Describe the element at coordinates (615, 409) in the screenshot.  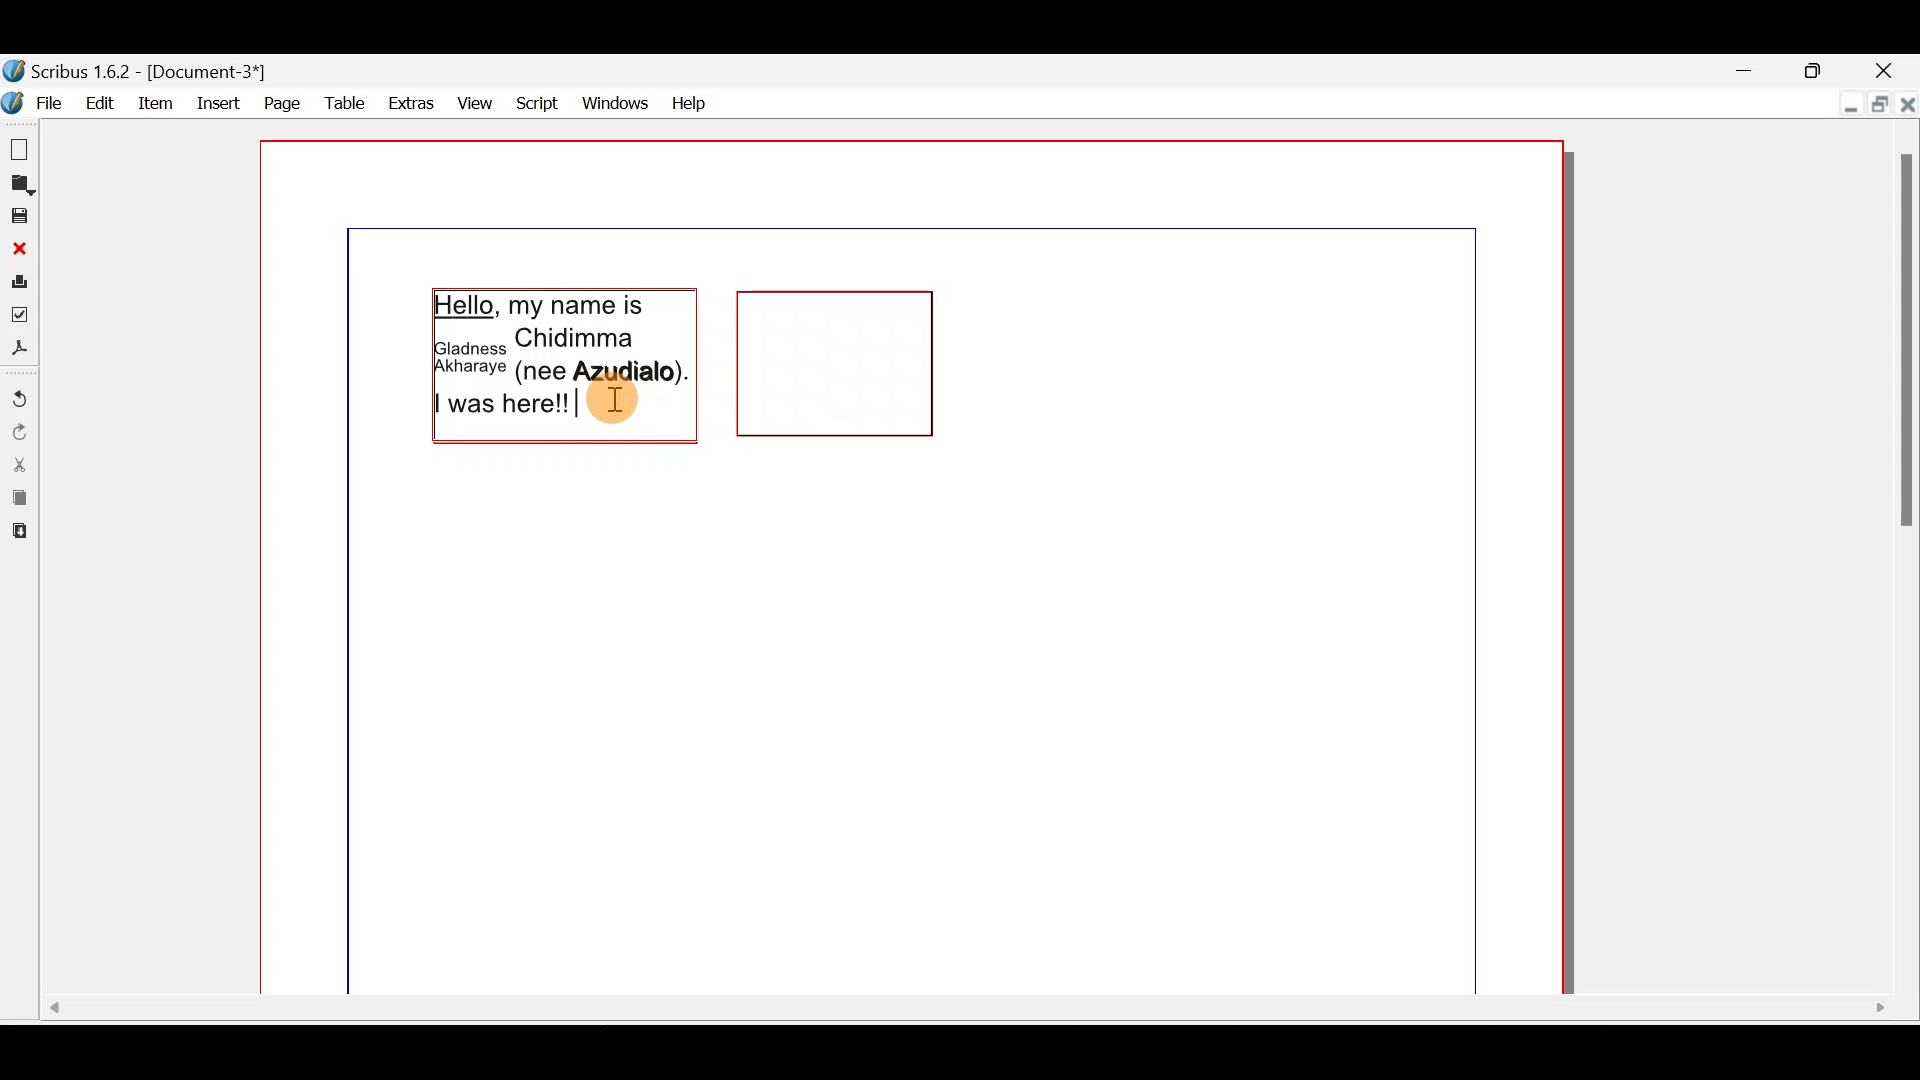
I see `Cursor` at that location.